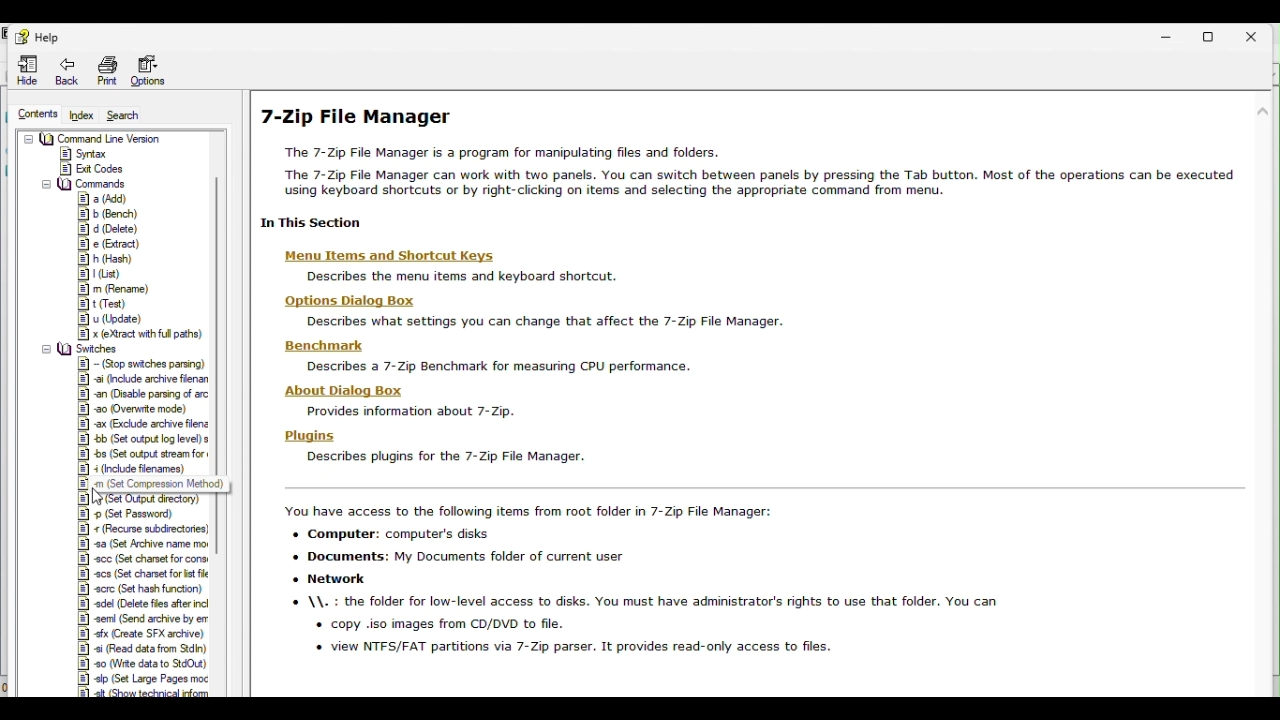  What do you see at coordinates (146, 528) in the screenshot?
I see `recursive subdirectories` at bounding box center [146, 528].